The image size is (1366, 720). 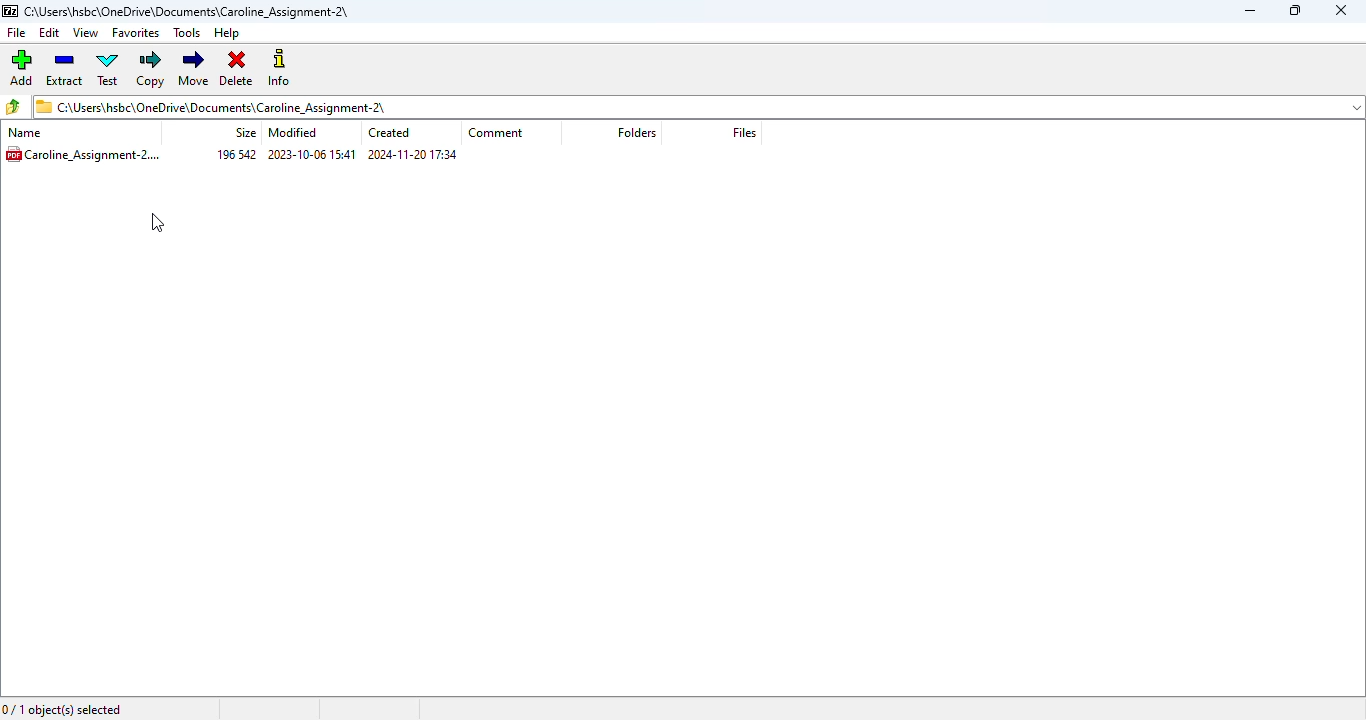 I want to click on C\Users\hsbc\OneDrive\Documents\Caroline_Assignment-2\, so click(x=191, y=10).